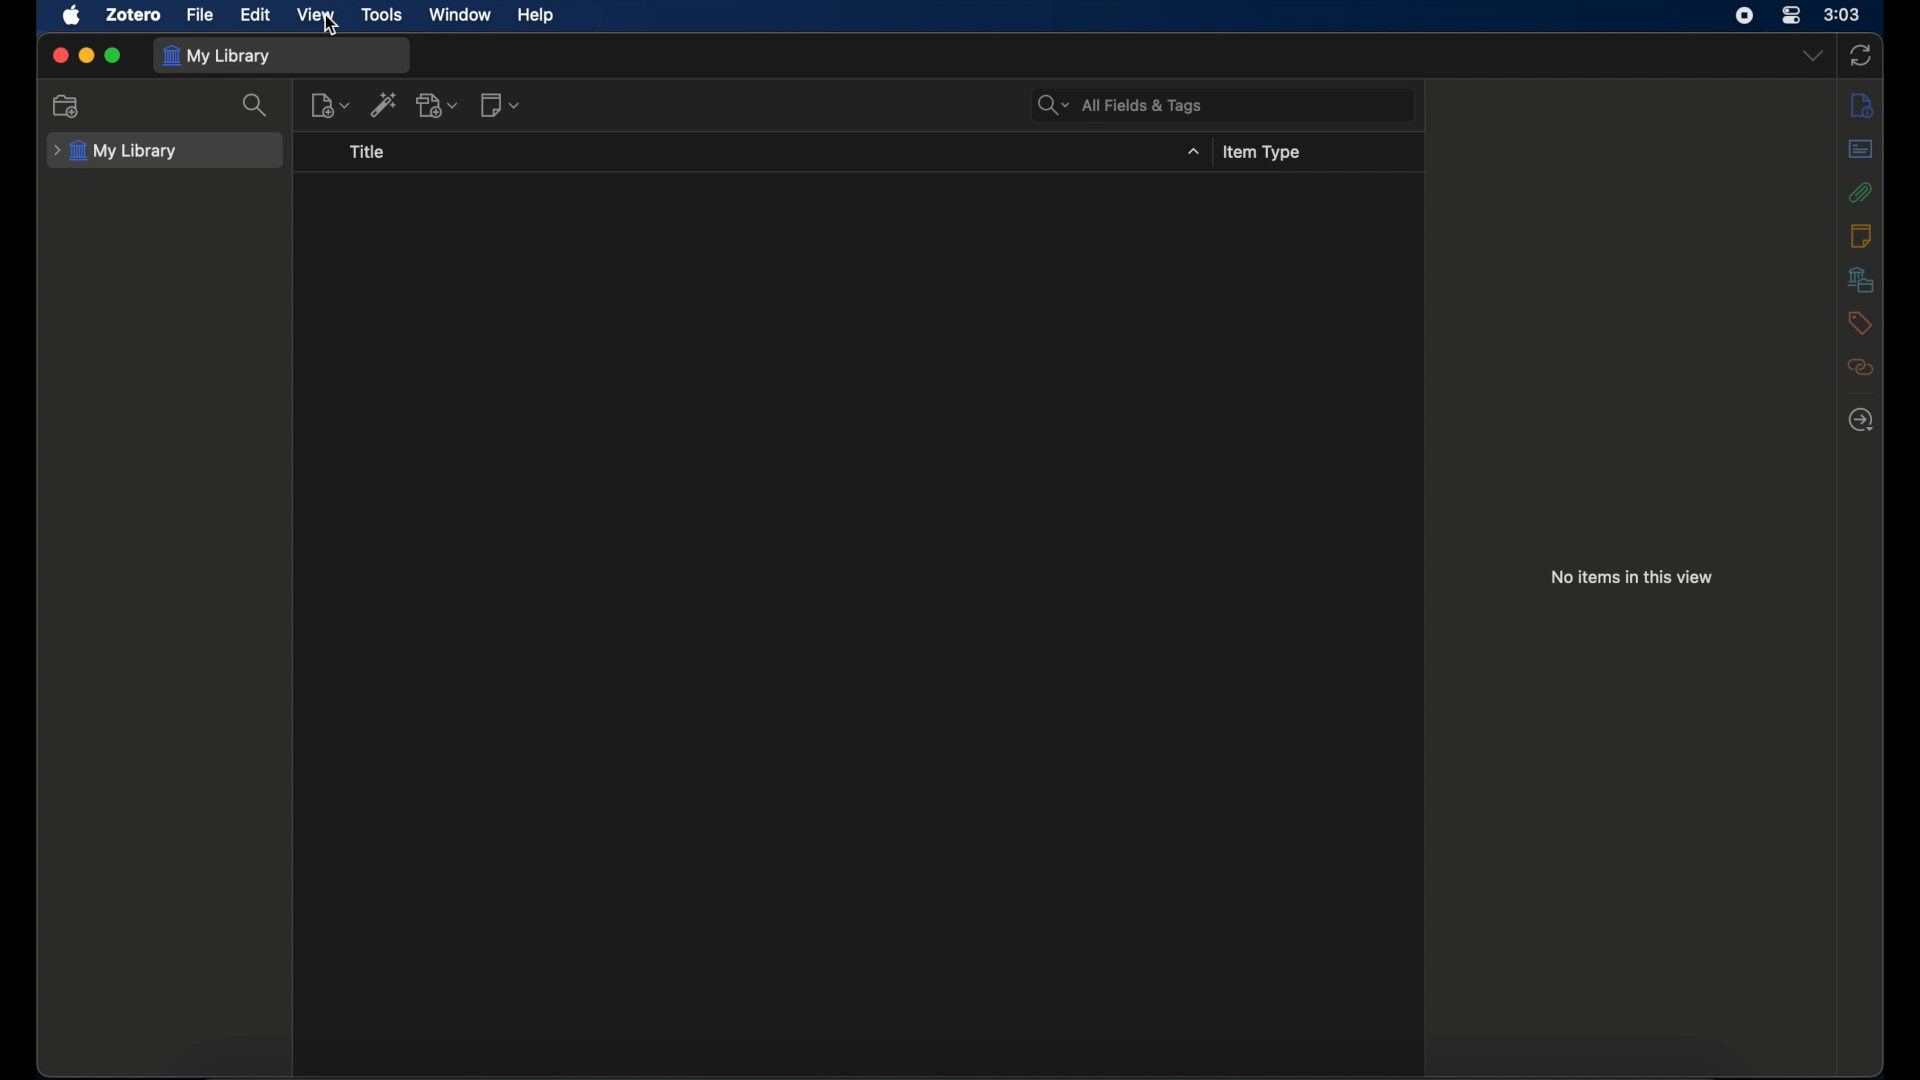 Image resolution: width=1920 pixels, height=1080 pixels. Describe the element at coordinates (1194, 152) in the screenshot. I see `dropdown` at that location.